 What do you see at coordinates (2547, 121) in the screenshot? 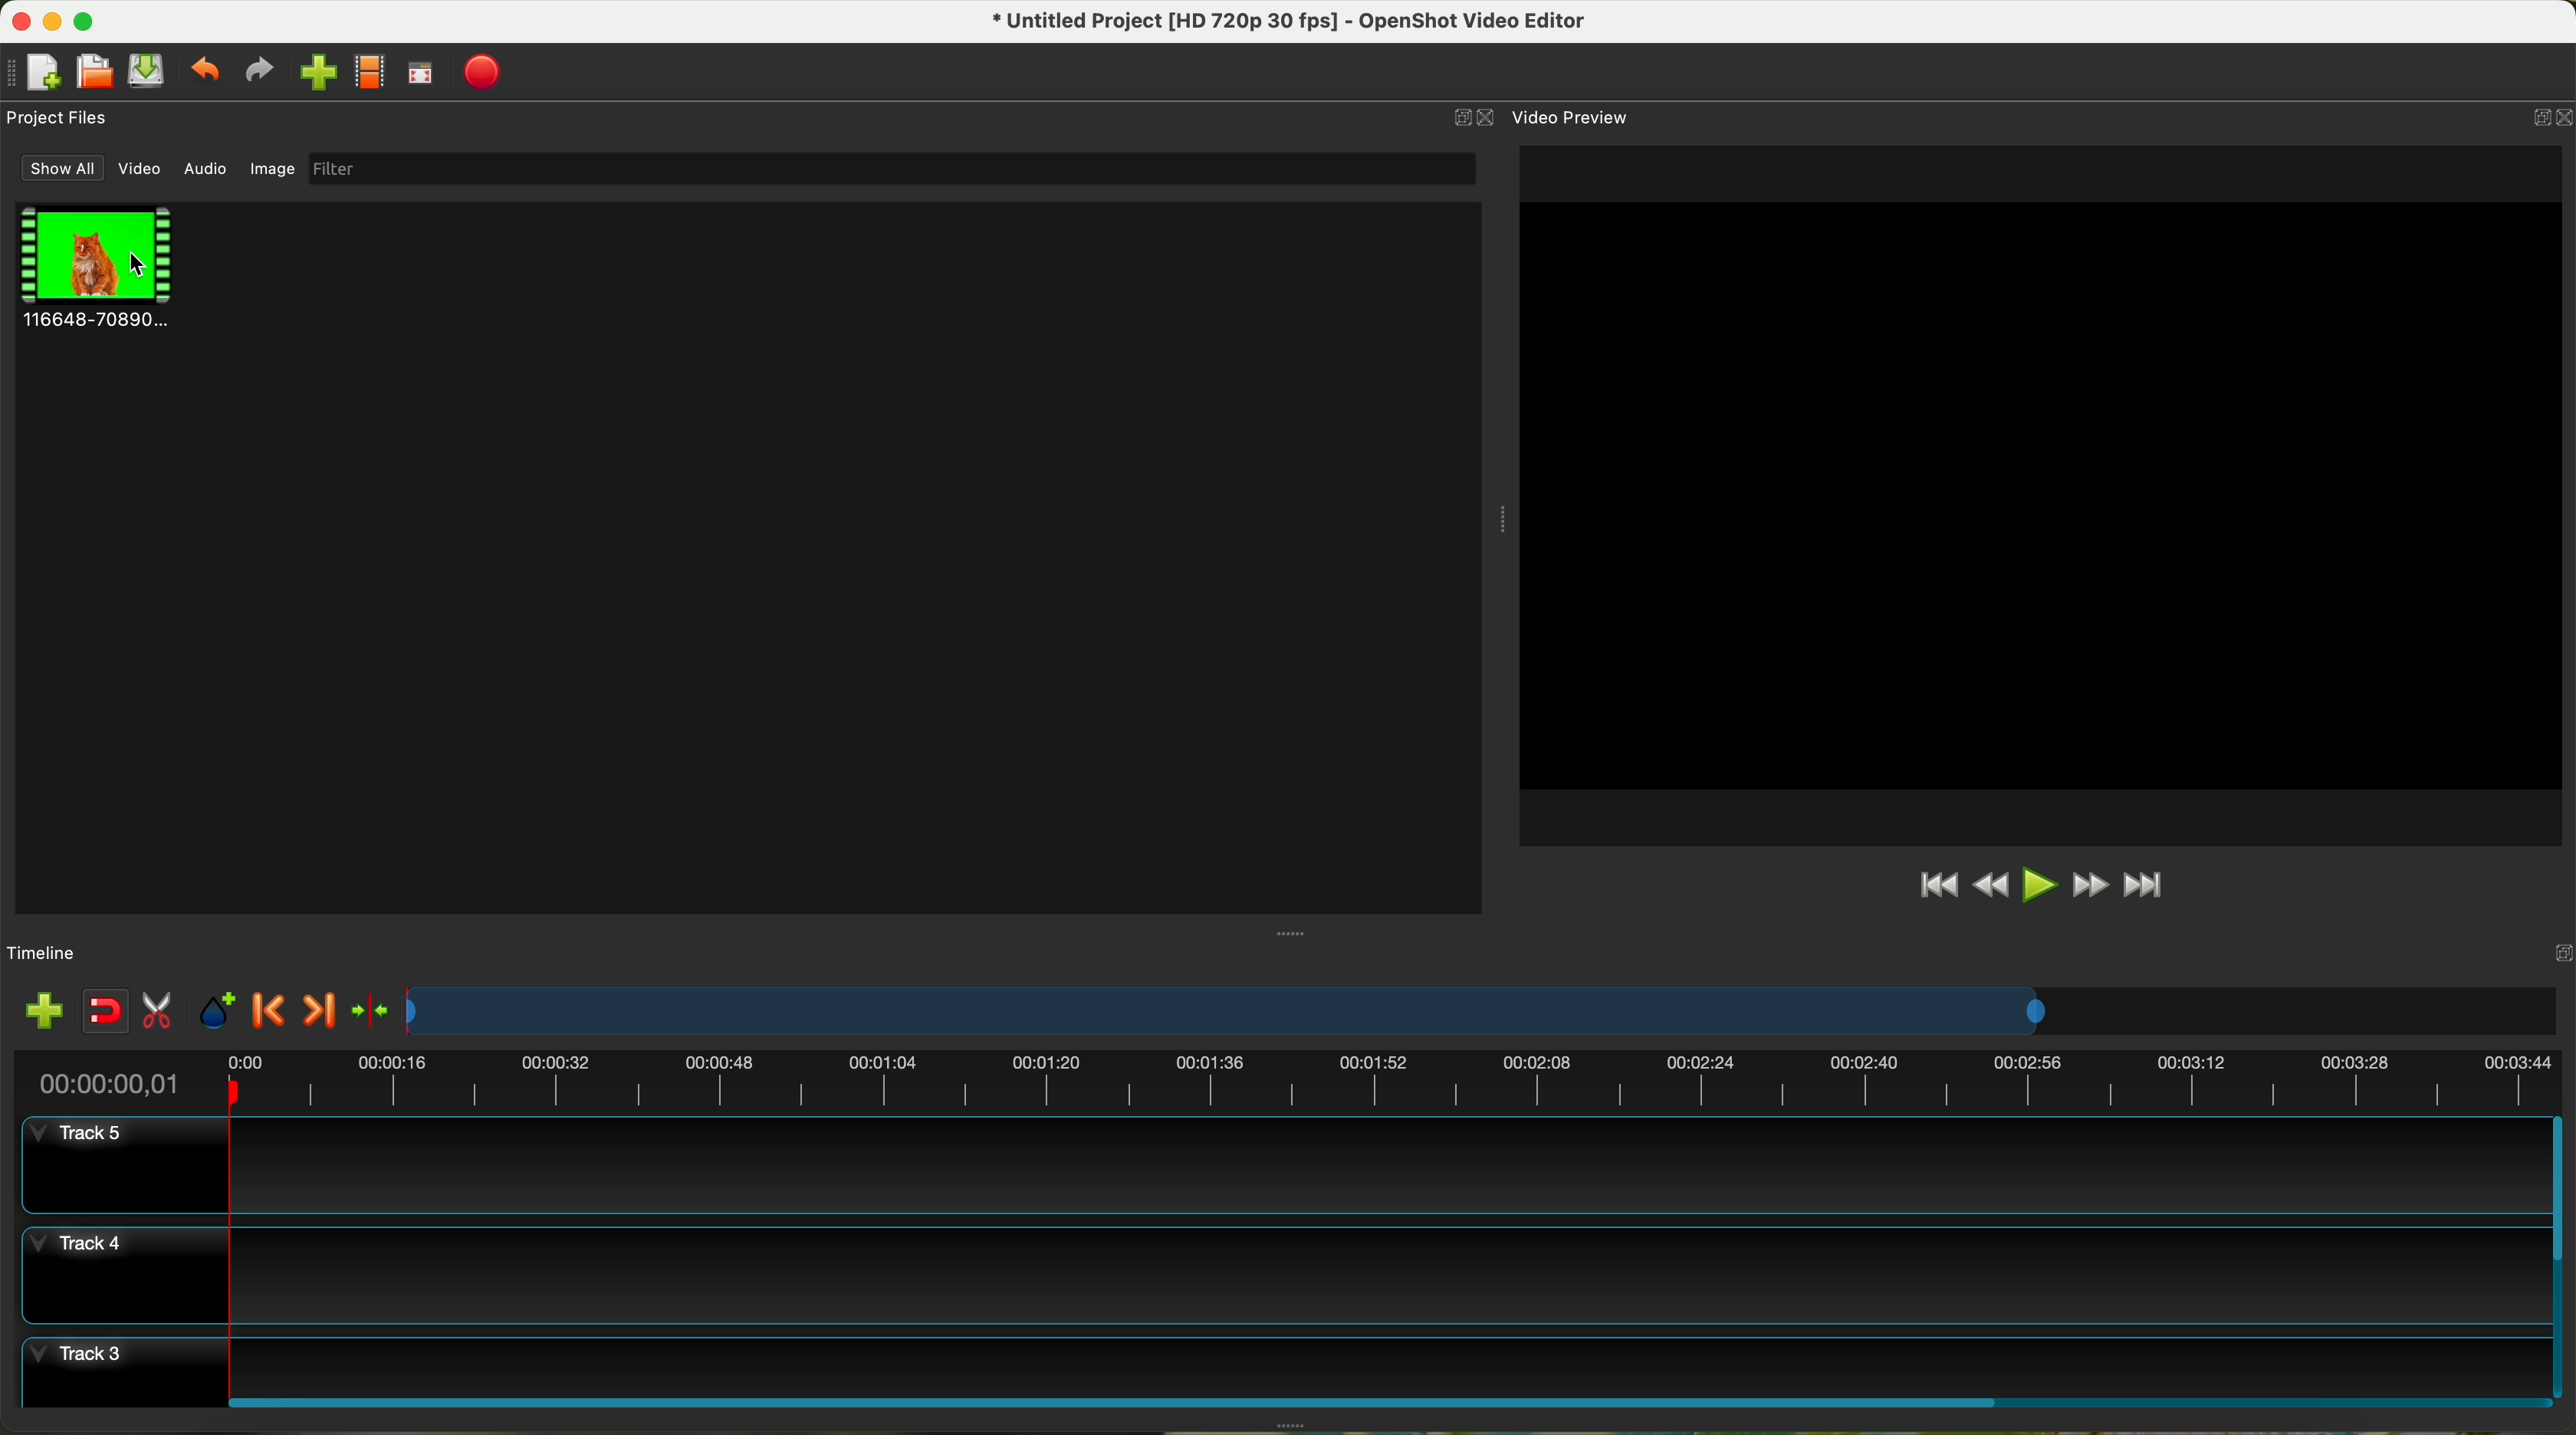
I see `close` at bounding box center [2547, 121].